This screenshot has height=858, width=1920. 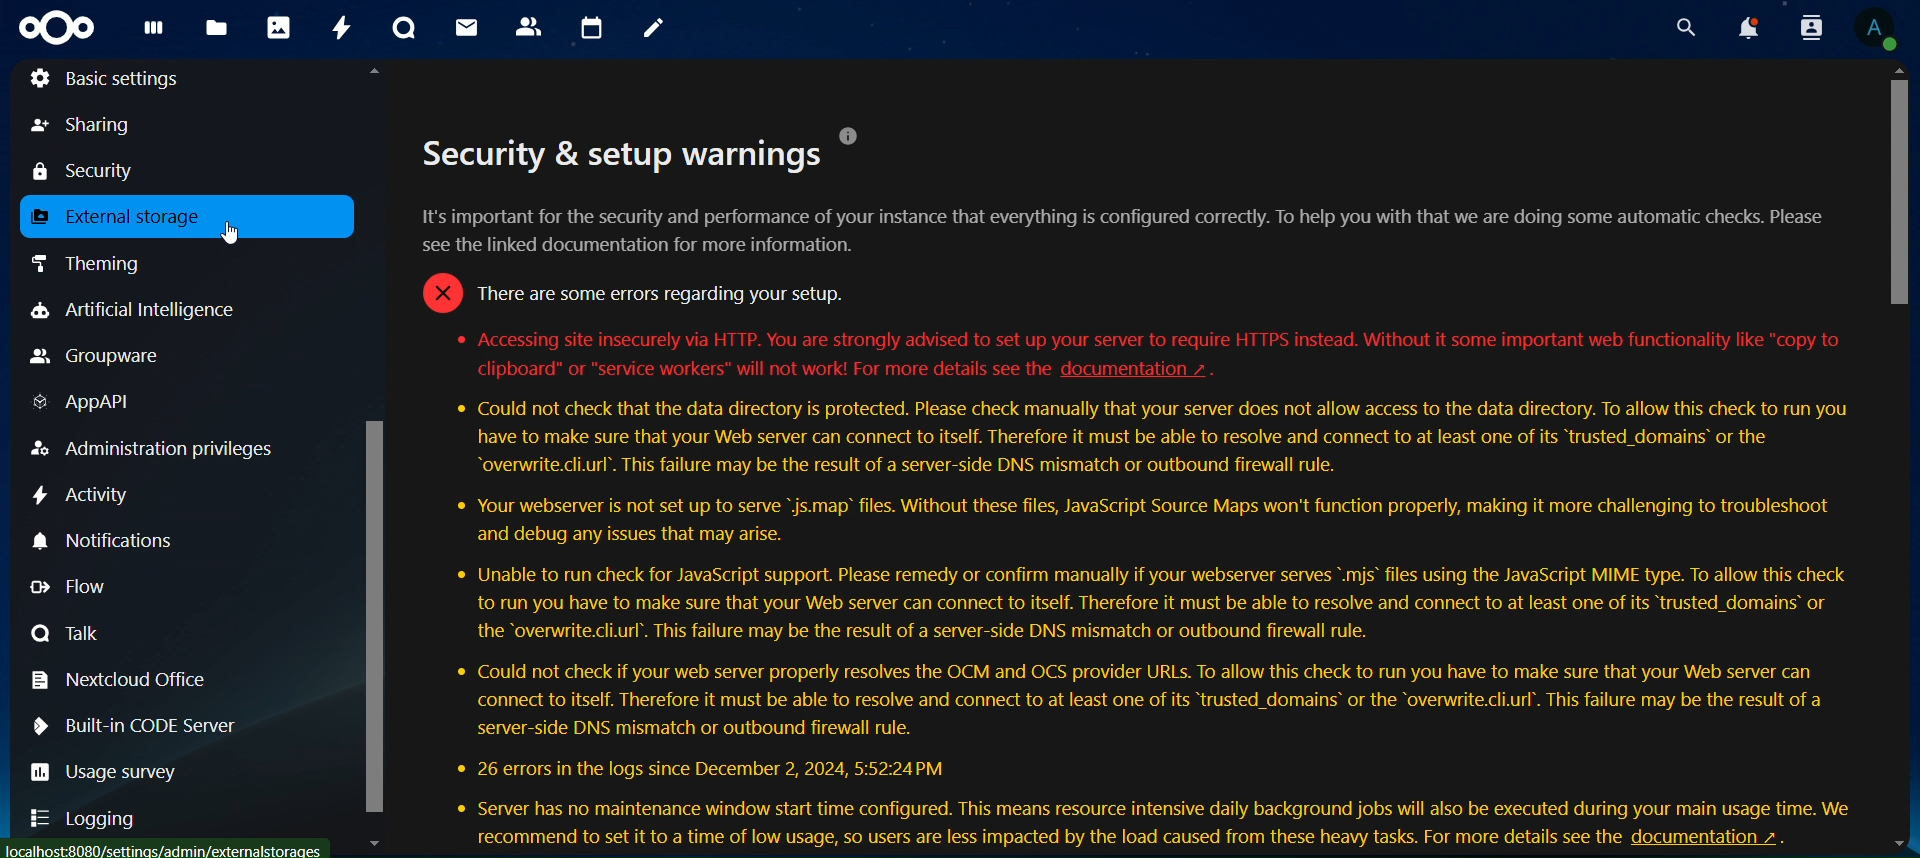 What do you see at coordinates (467, 29) in the screenshot?
I see `mail` at bounding box center [467, 29].